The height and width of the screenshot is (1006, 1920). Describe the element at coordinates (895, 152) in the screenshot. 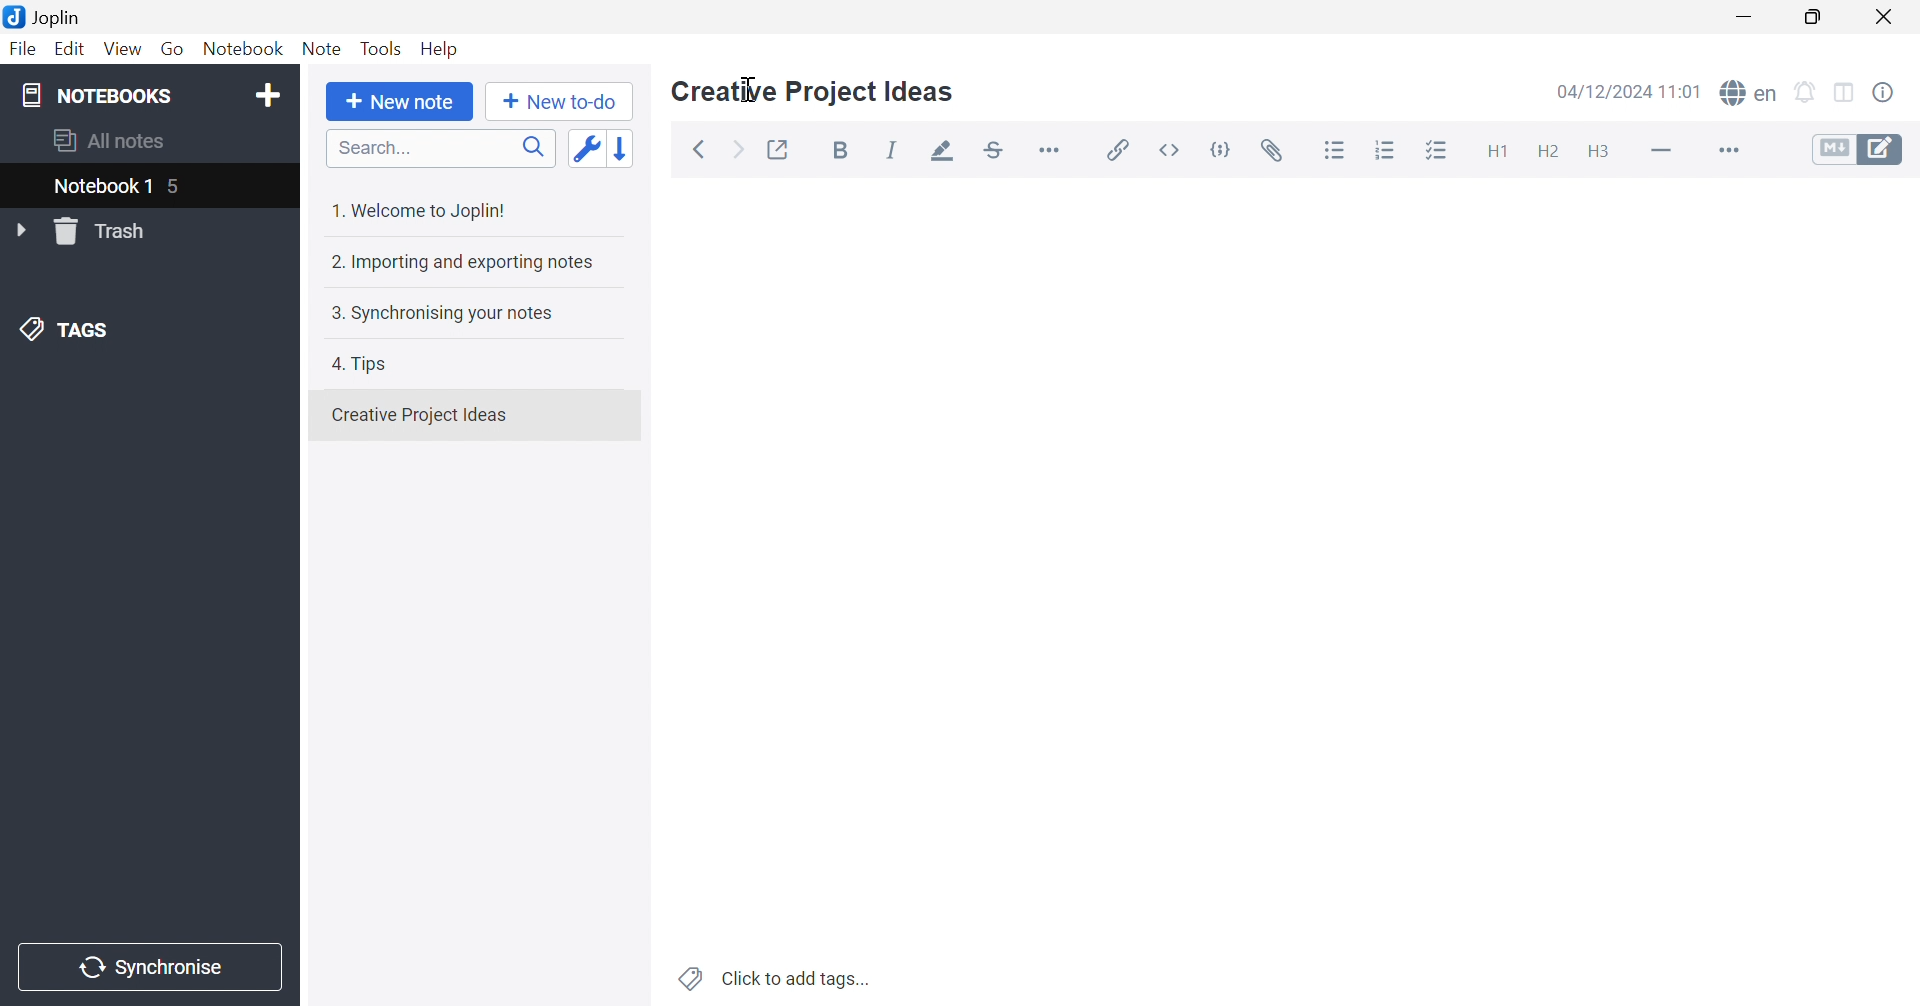

I see `Italic` at that location.